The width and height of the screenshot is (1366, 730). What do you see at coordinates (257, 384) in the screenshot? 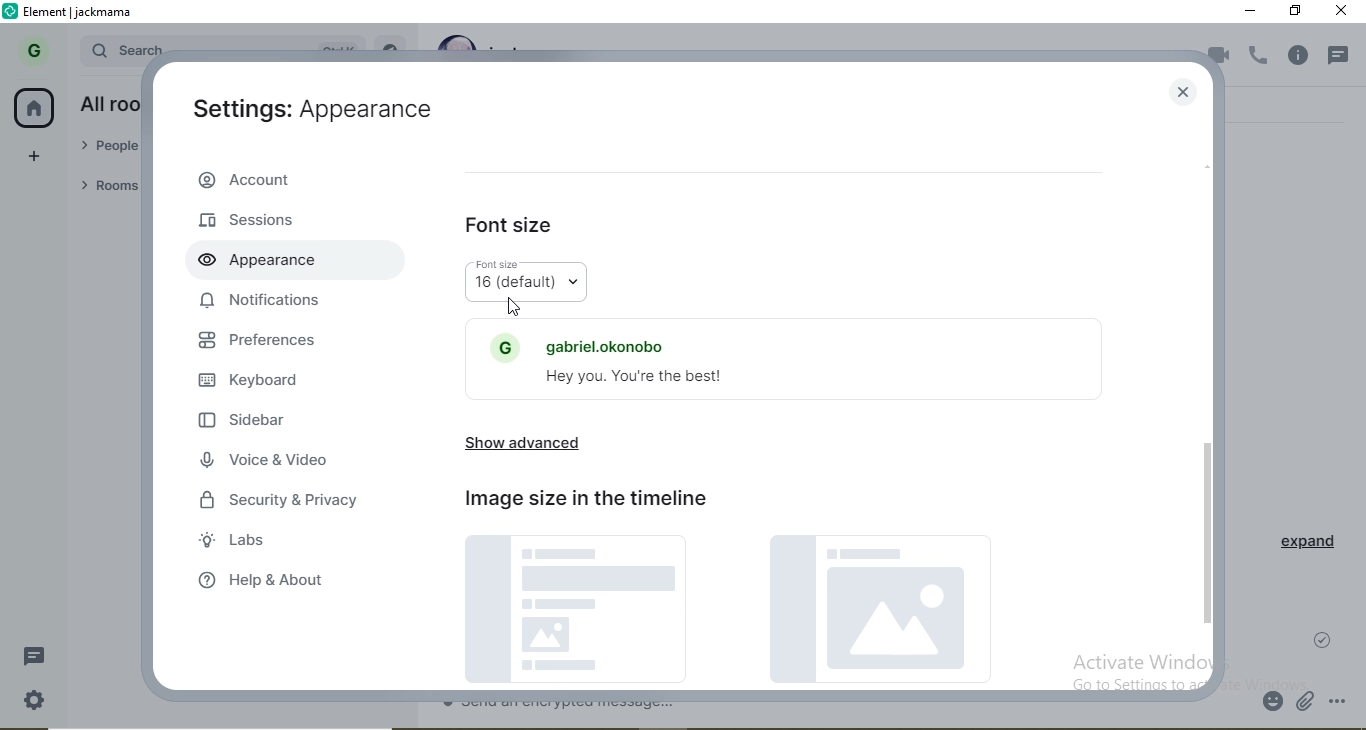
I see `keyboard` at bounding box center [257, 384].